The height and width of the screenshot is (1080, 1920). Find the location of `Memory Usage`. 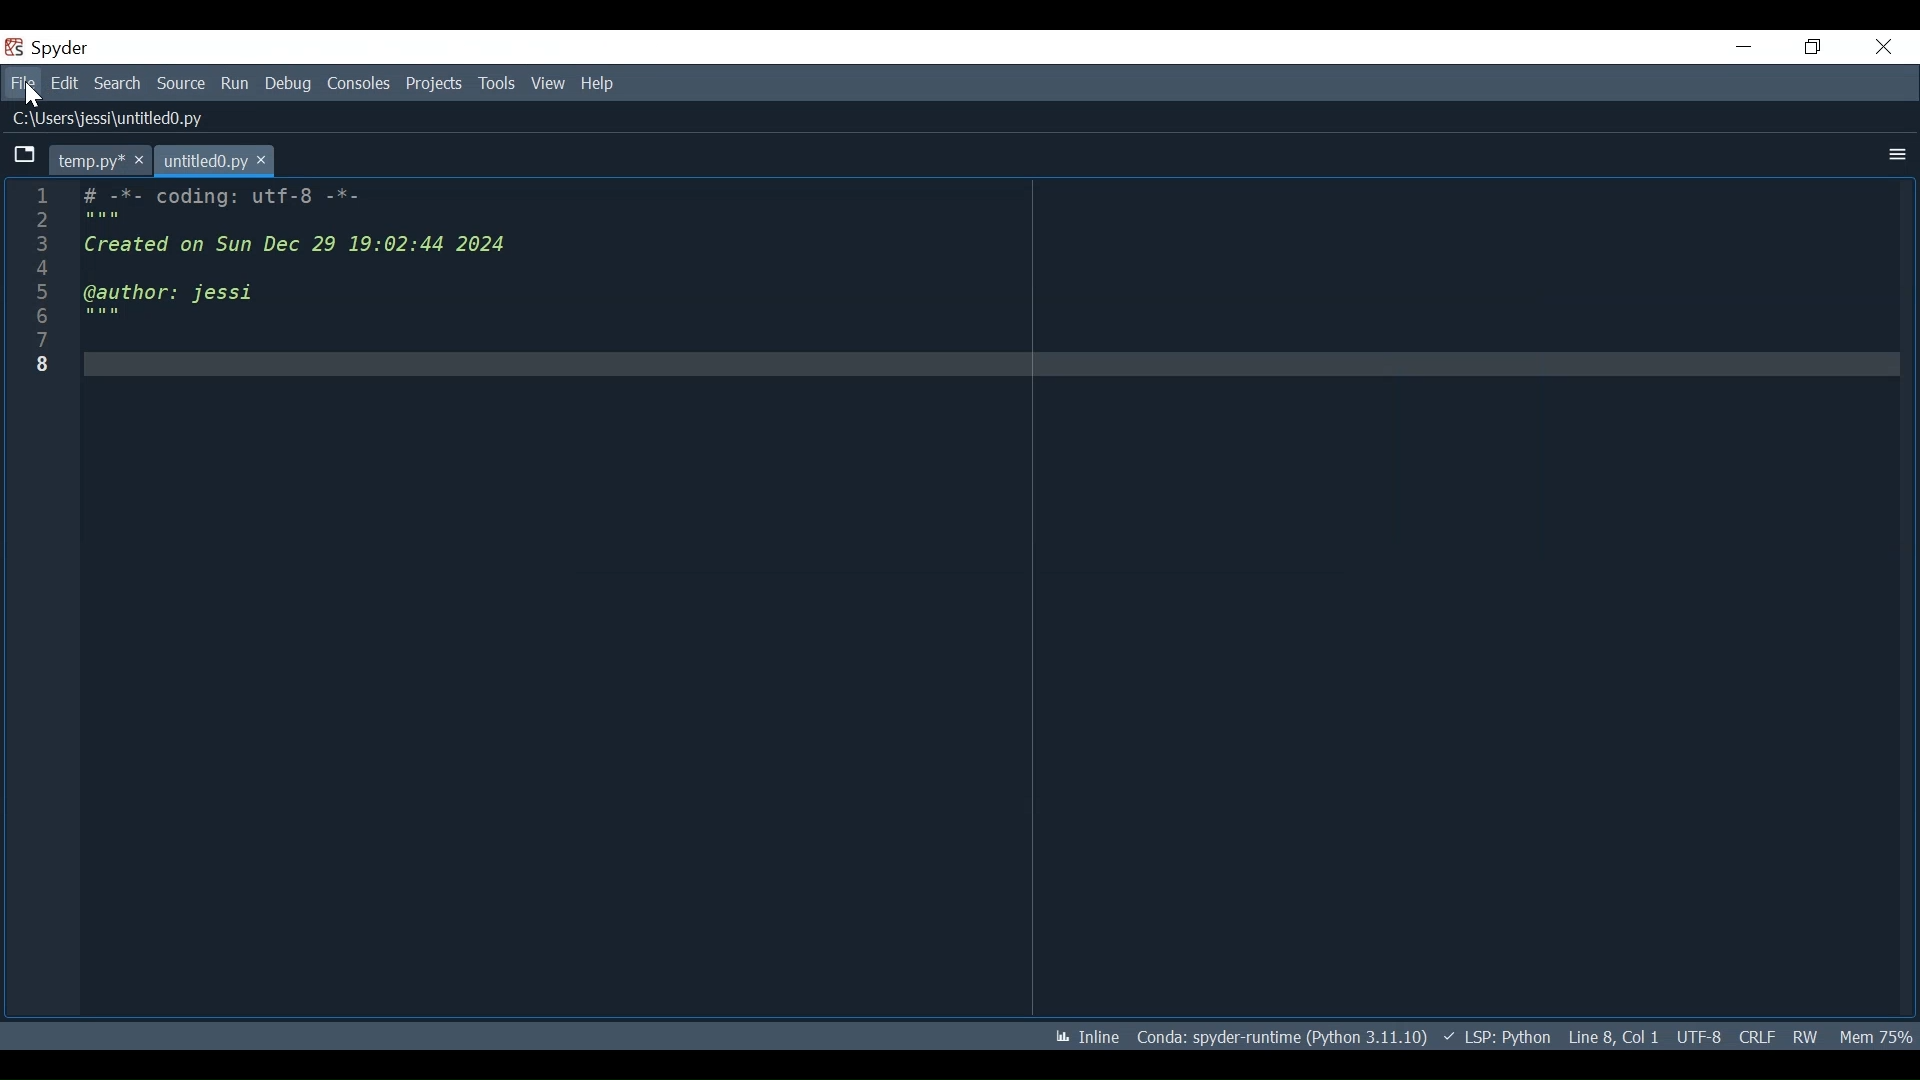

Memory Usage is located at coordinates (1874, 1035).